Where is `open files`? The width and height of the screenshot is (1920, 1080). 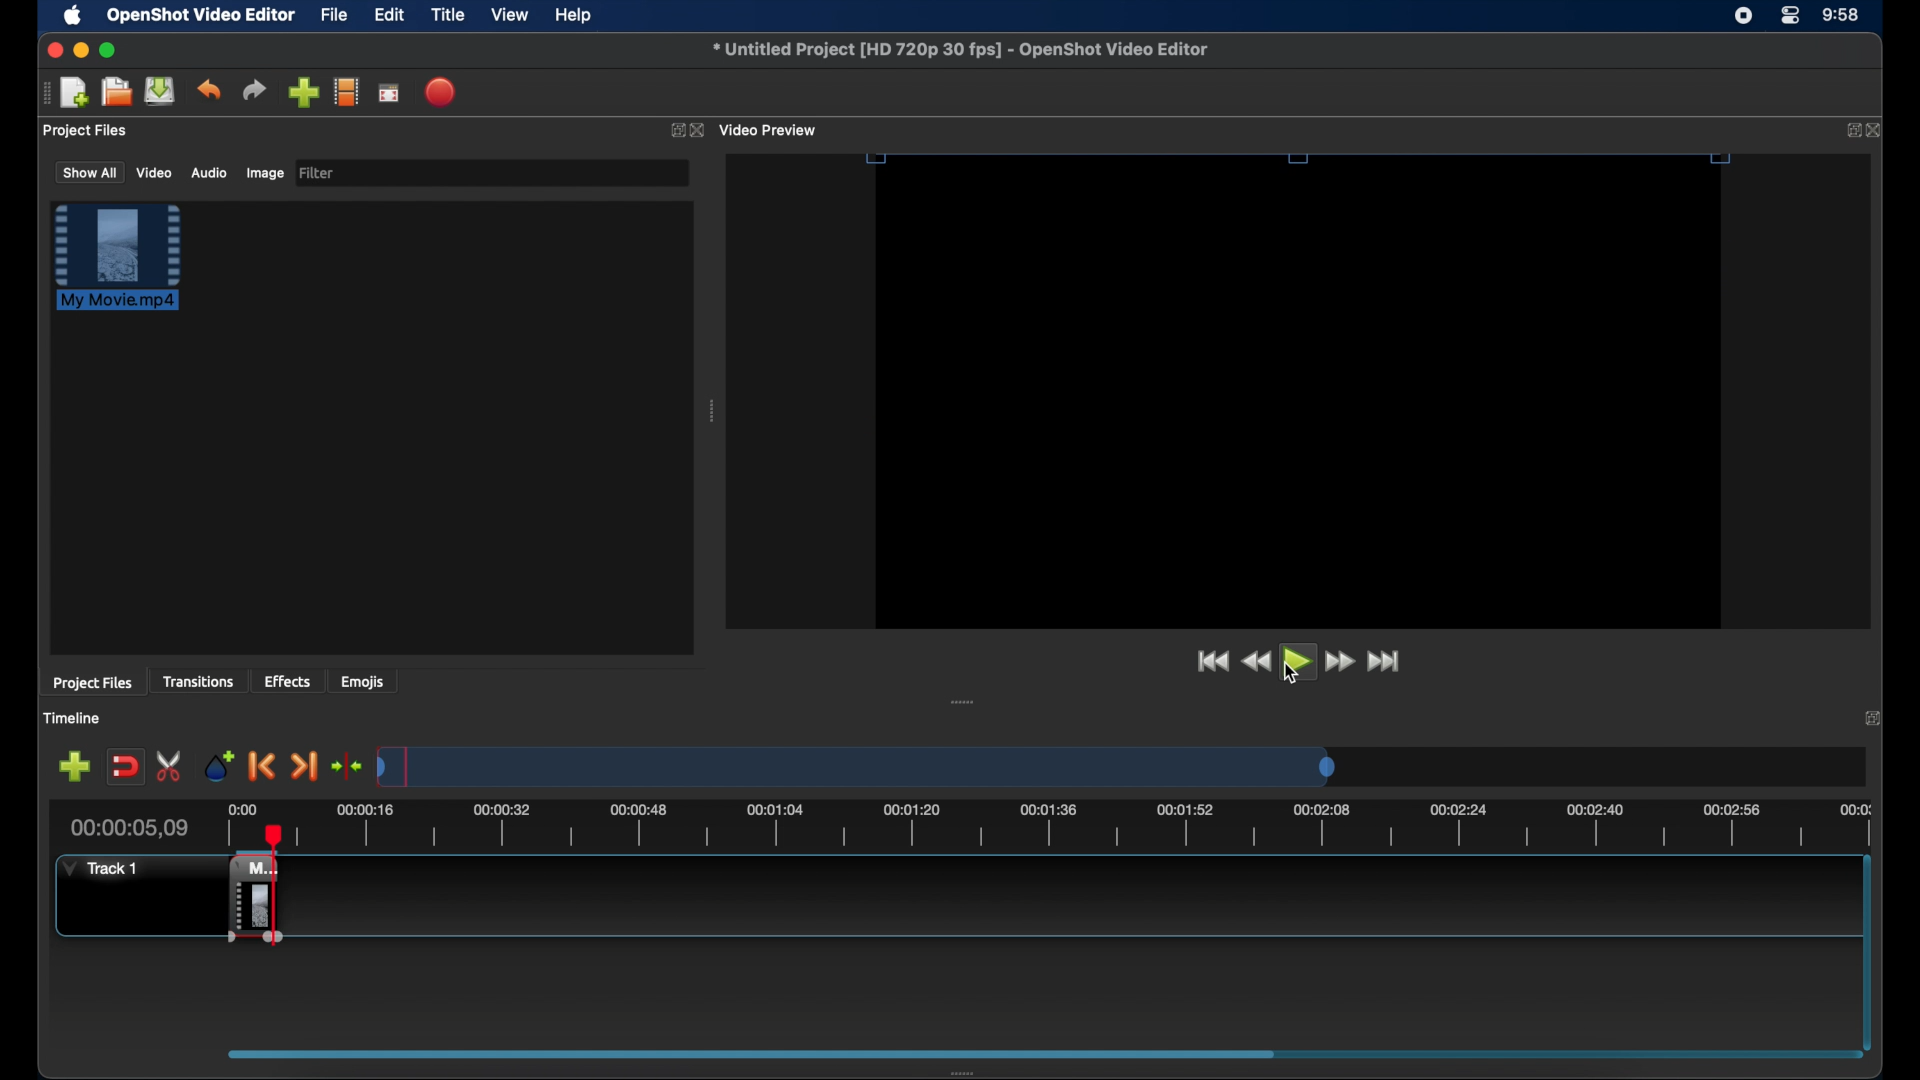
open files is located at coordinates (117, 93).